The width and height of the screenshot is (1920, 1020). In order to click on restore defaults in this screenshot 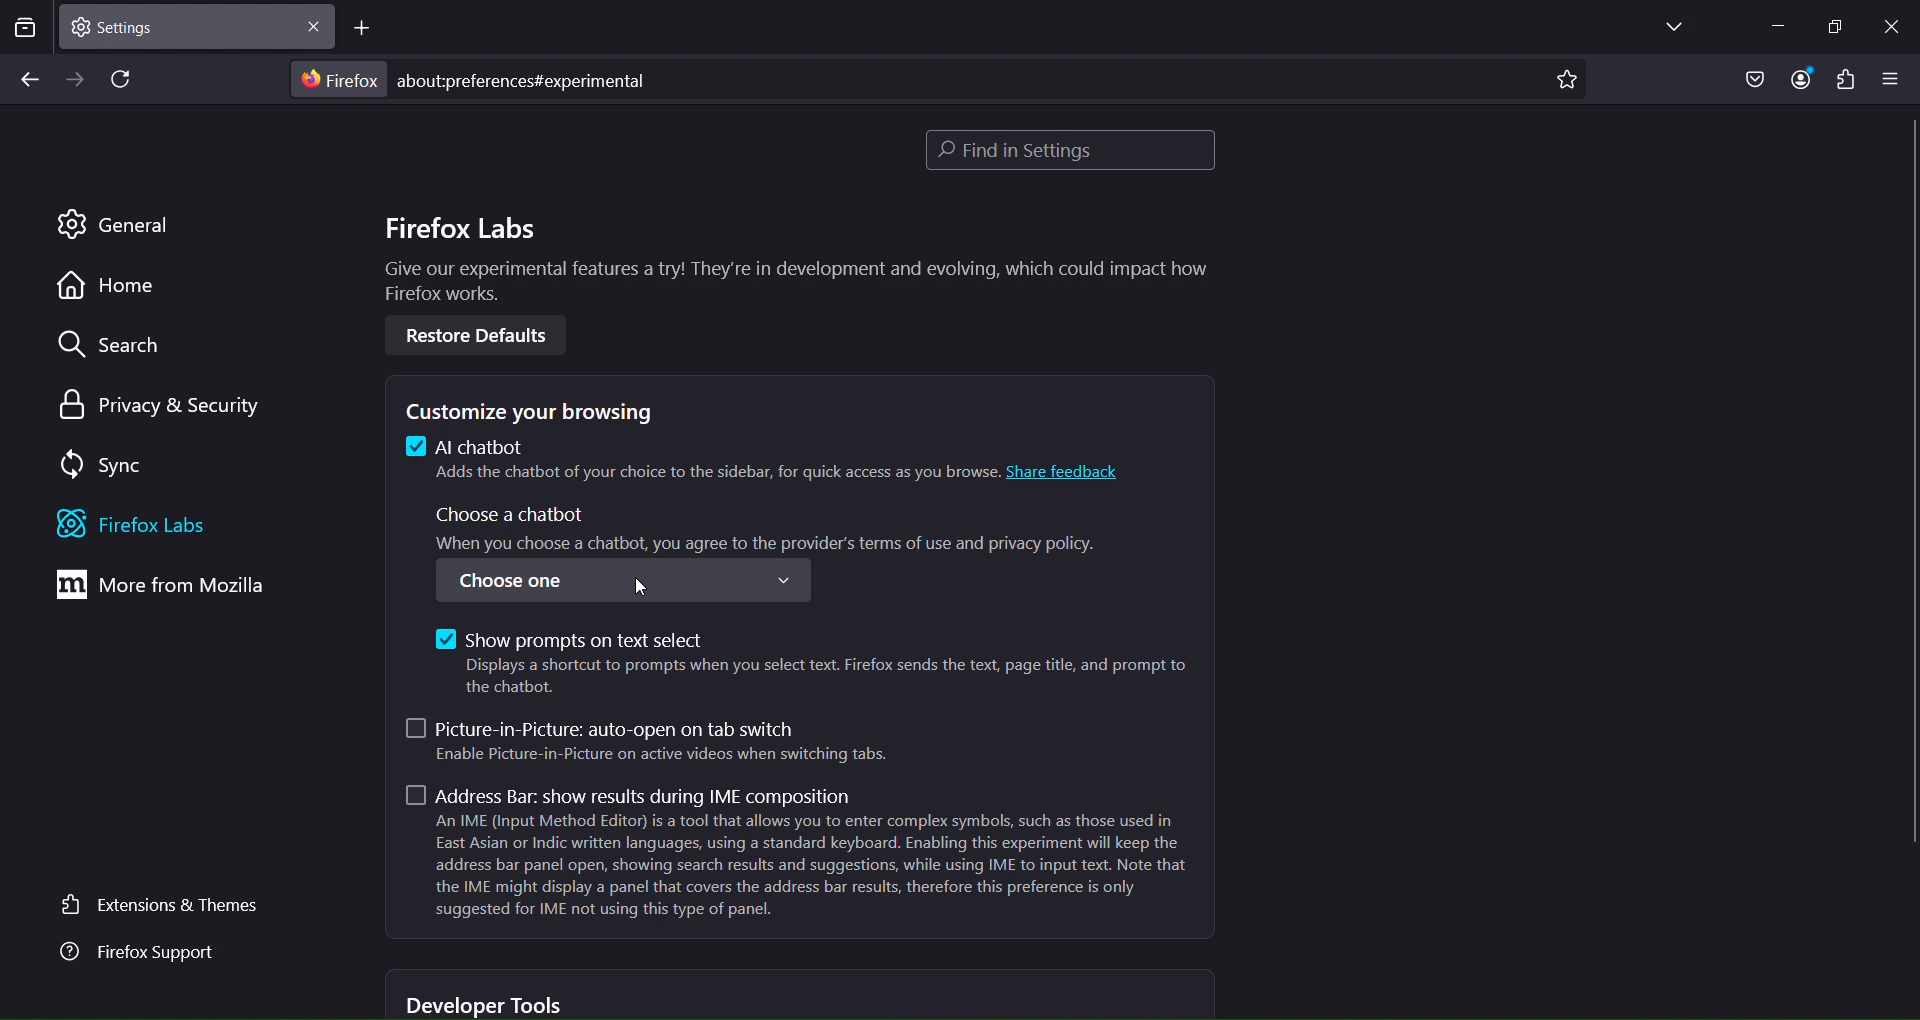, I will do `click(476, 335)`.